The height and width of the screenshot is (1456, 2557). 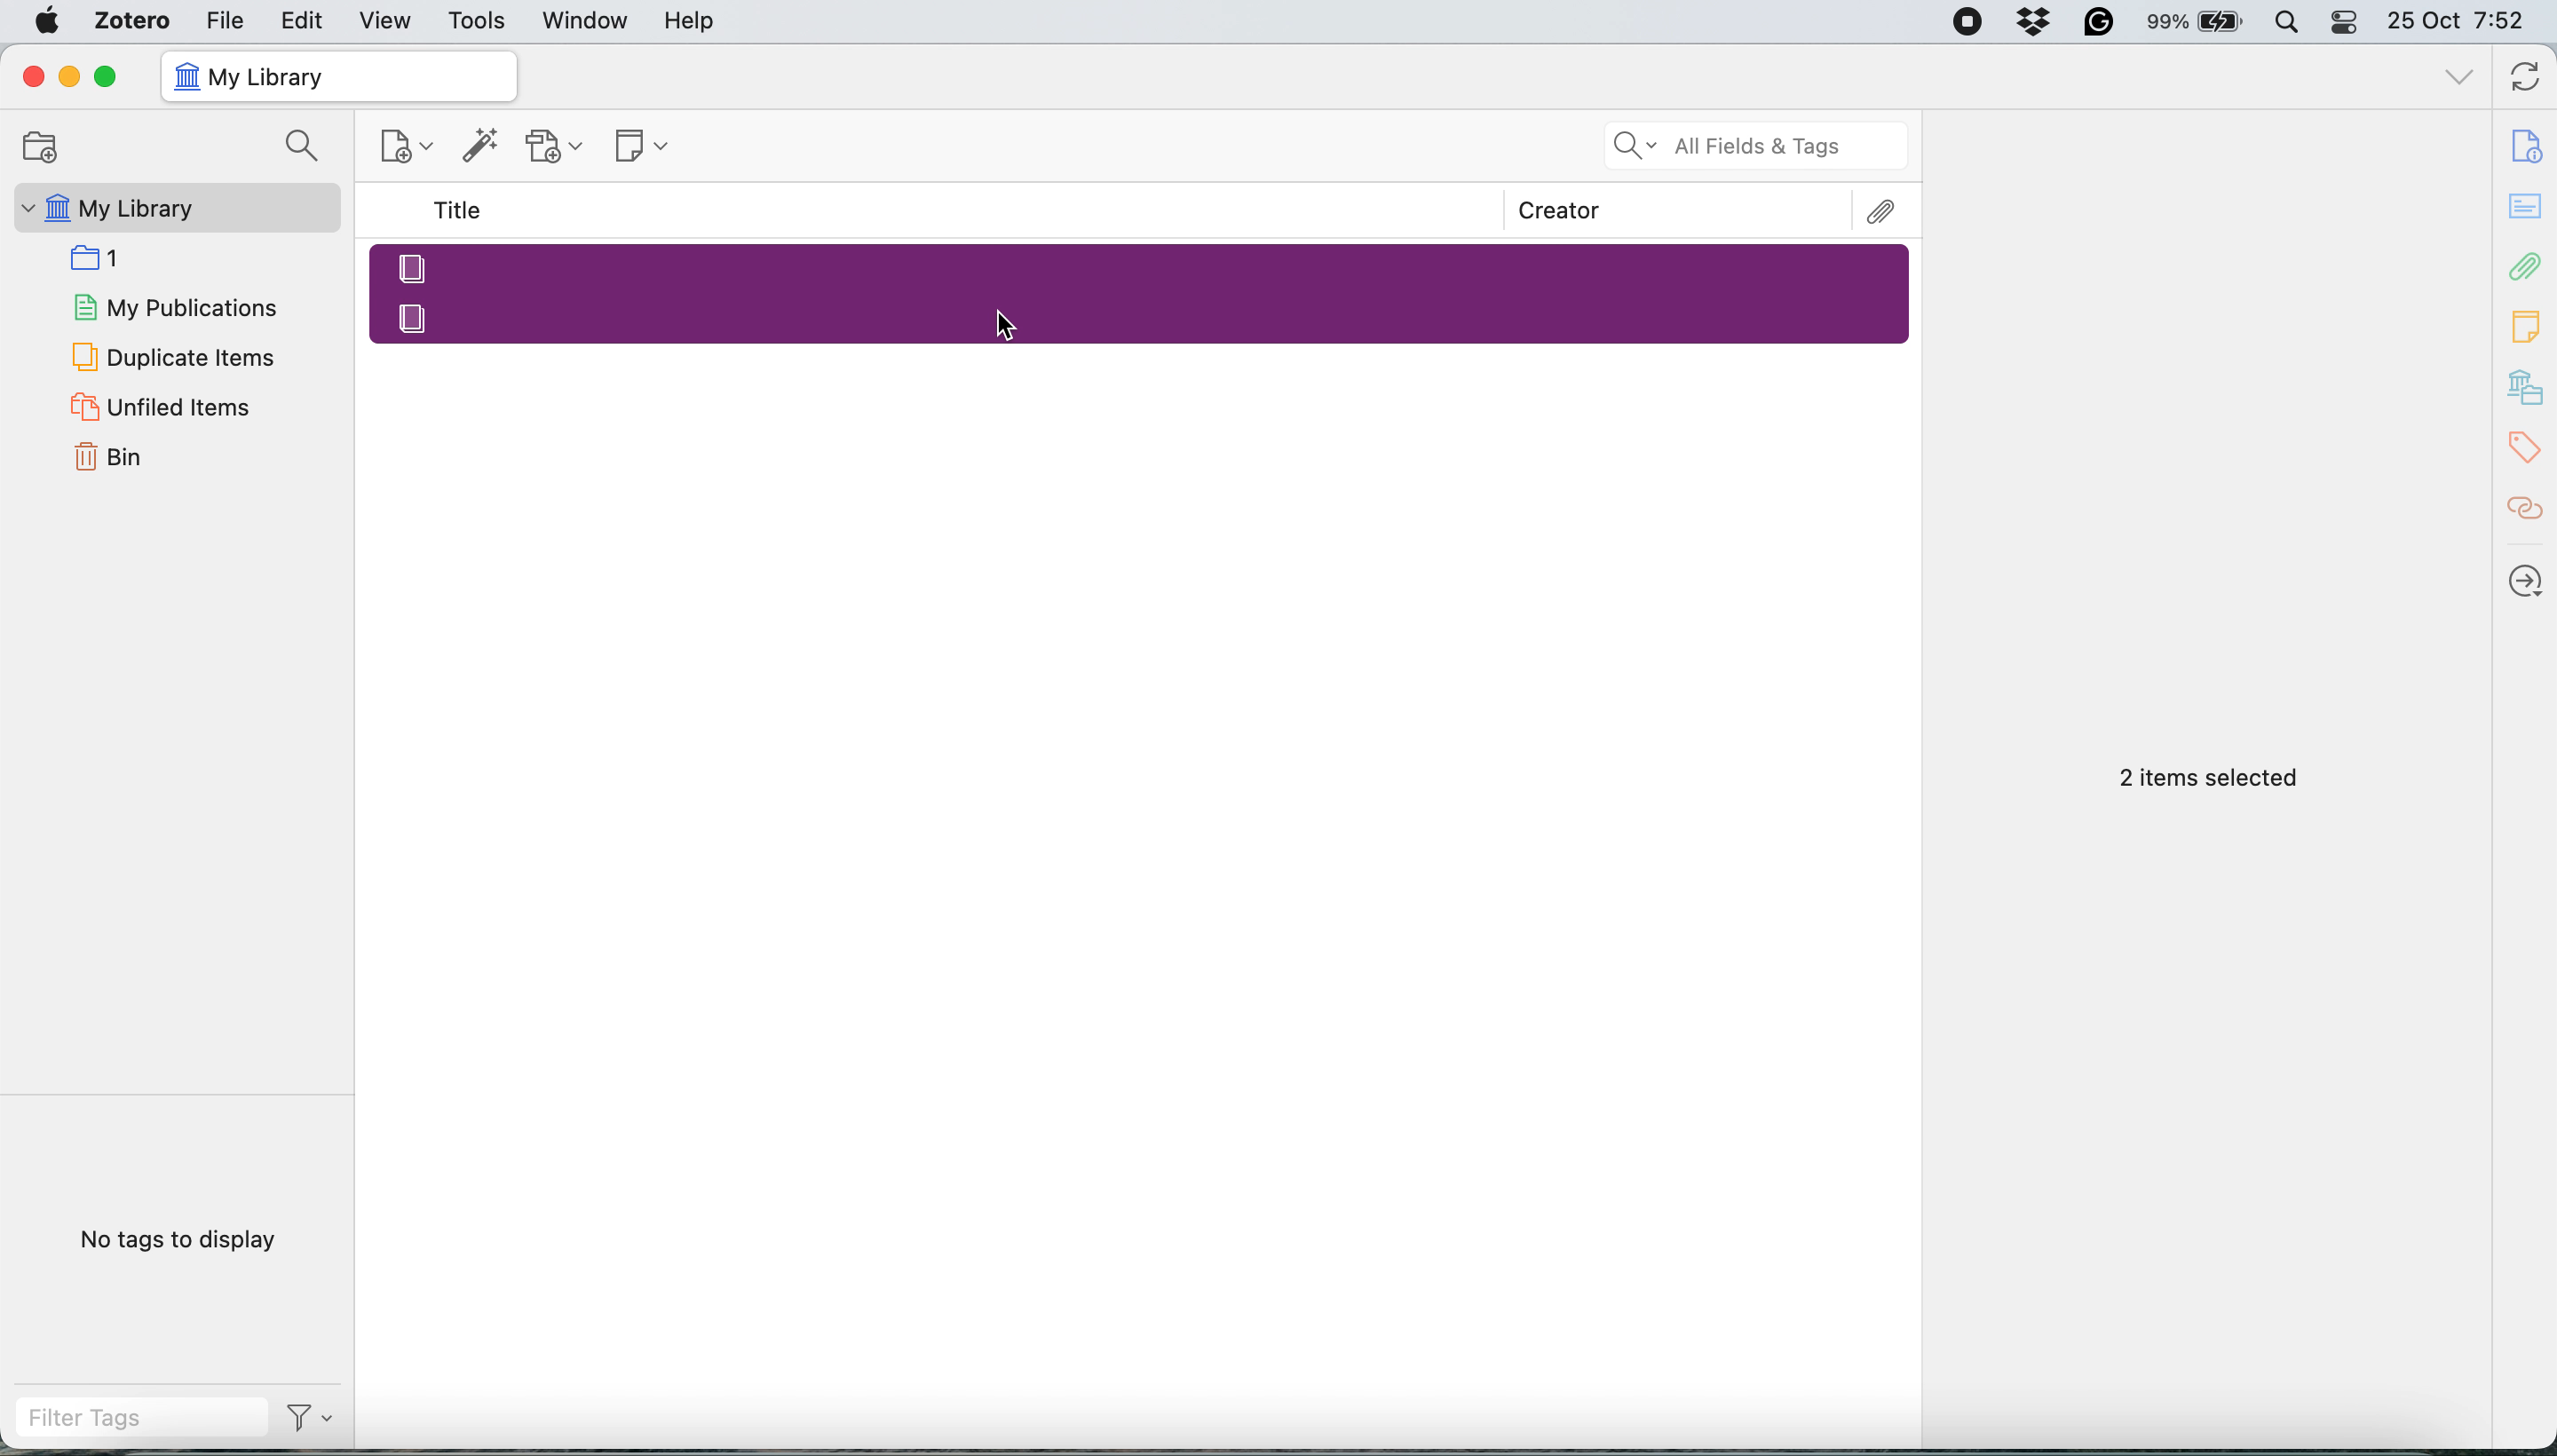 What do you see at coordinates (409, 150) in the screenshot?
I see `New Item` at bounding box center [409, 150].